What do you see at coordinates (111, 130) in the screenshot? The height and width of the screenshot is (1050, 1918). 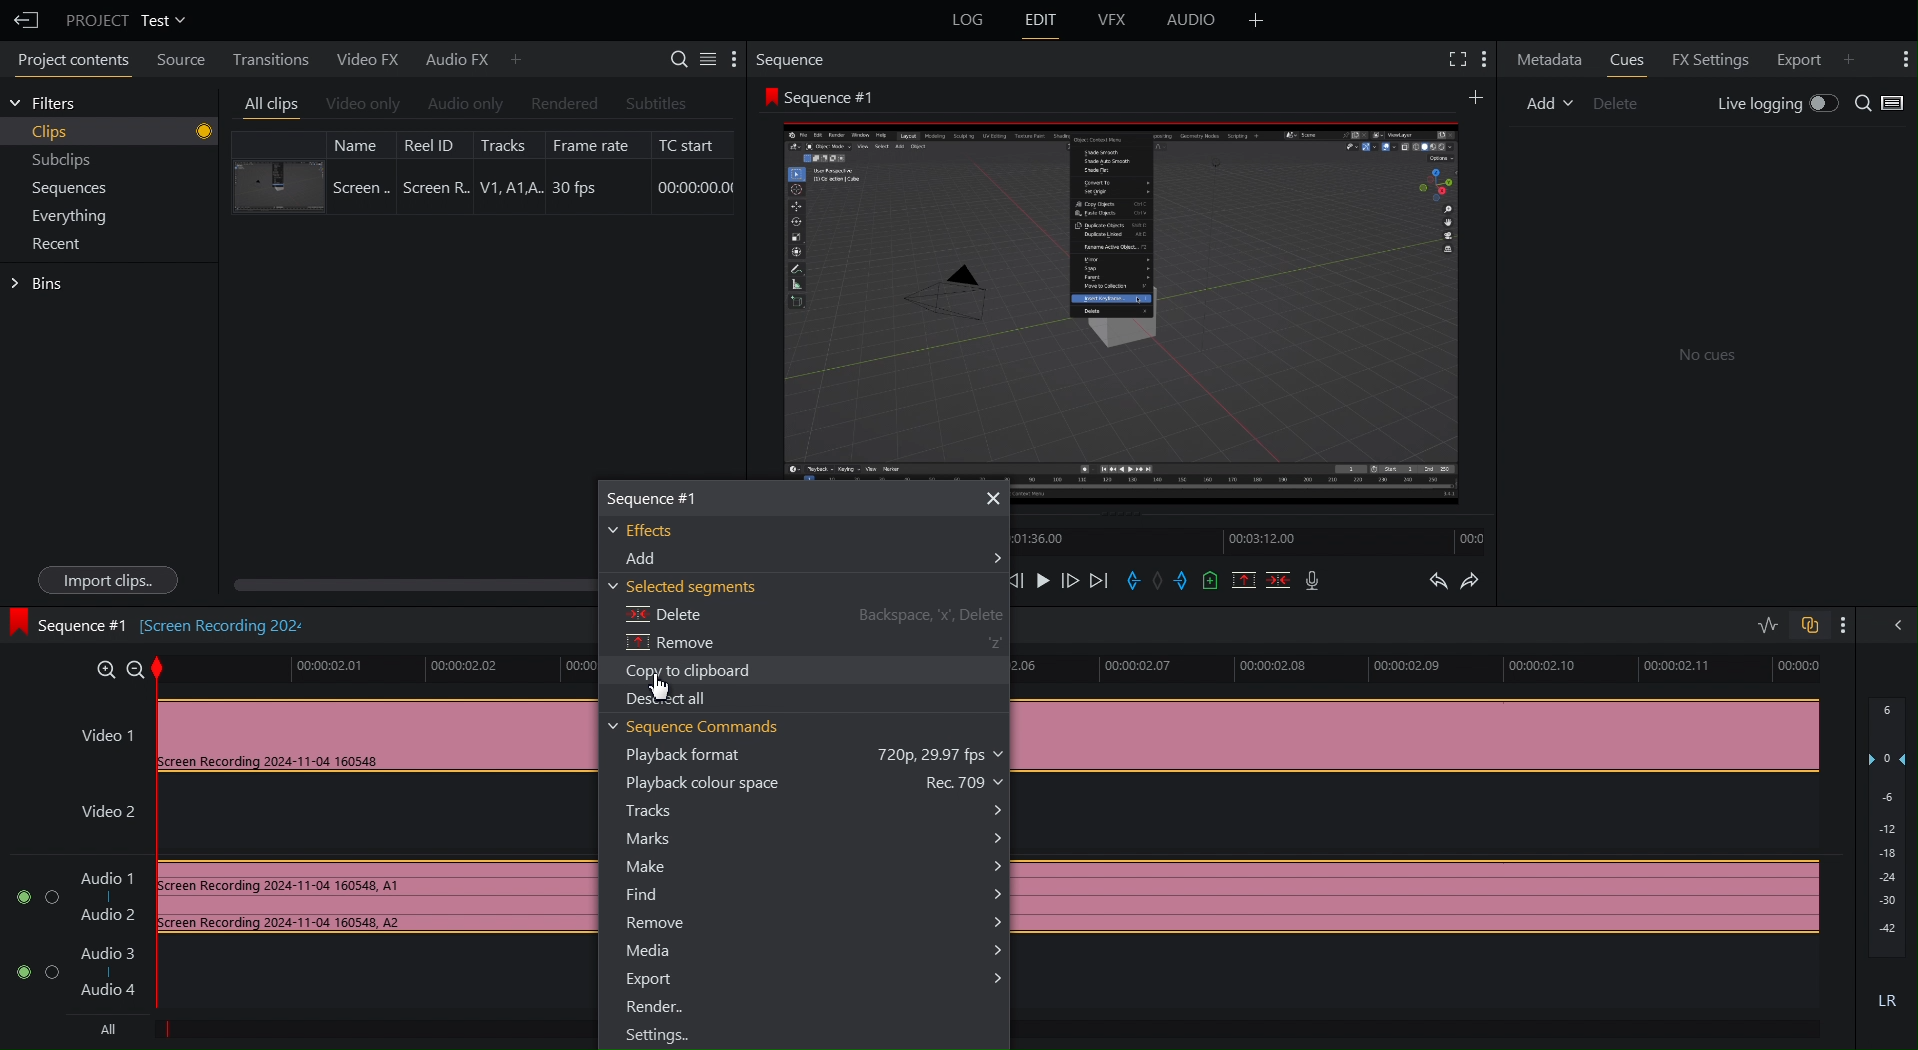 I see `Clips` at bounding box center [111, 130].